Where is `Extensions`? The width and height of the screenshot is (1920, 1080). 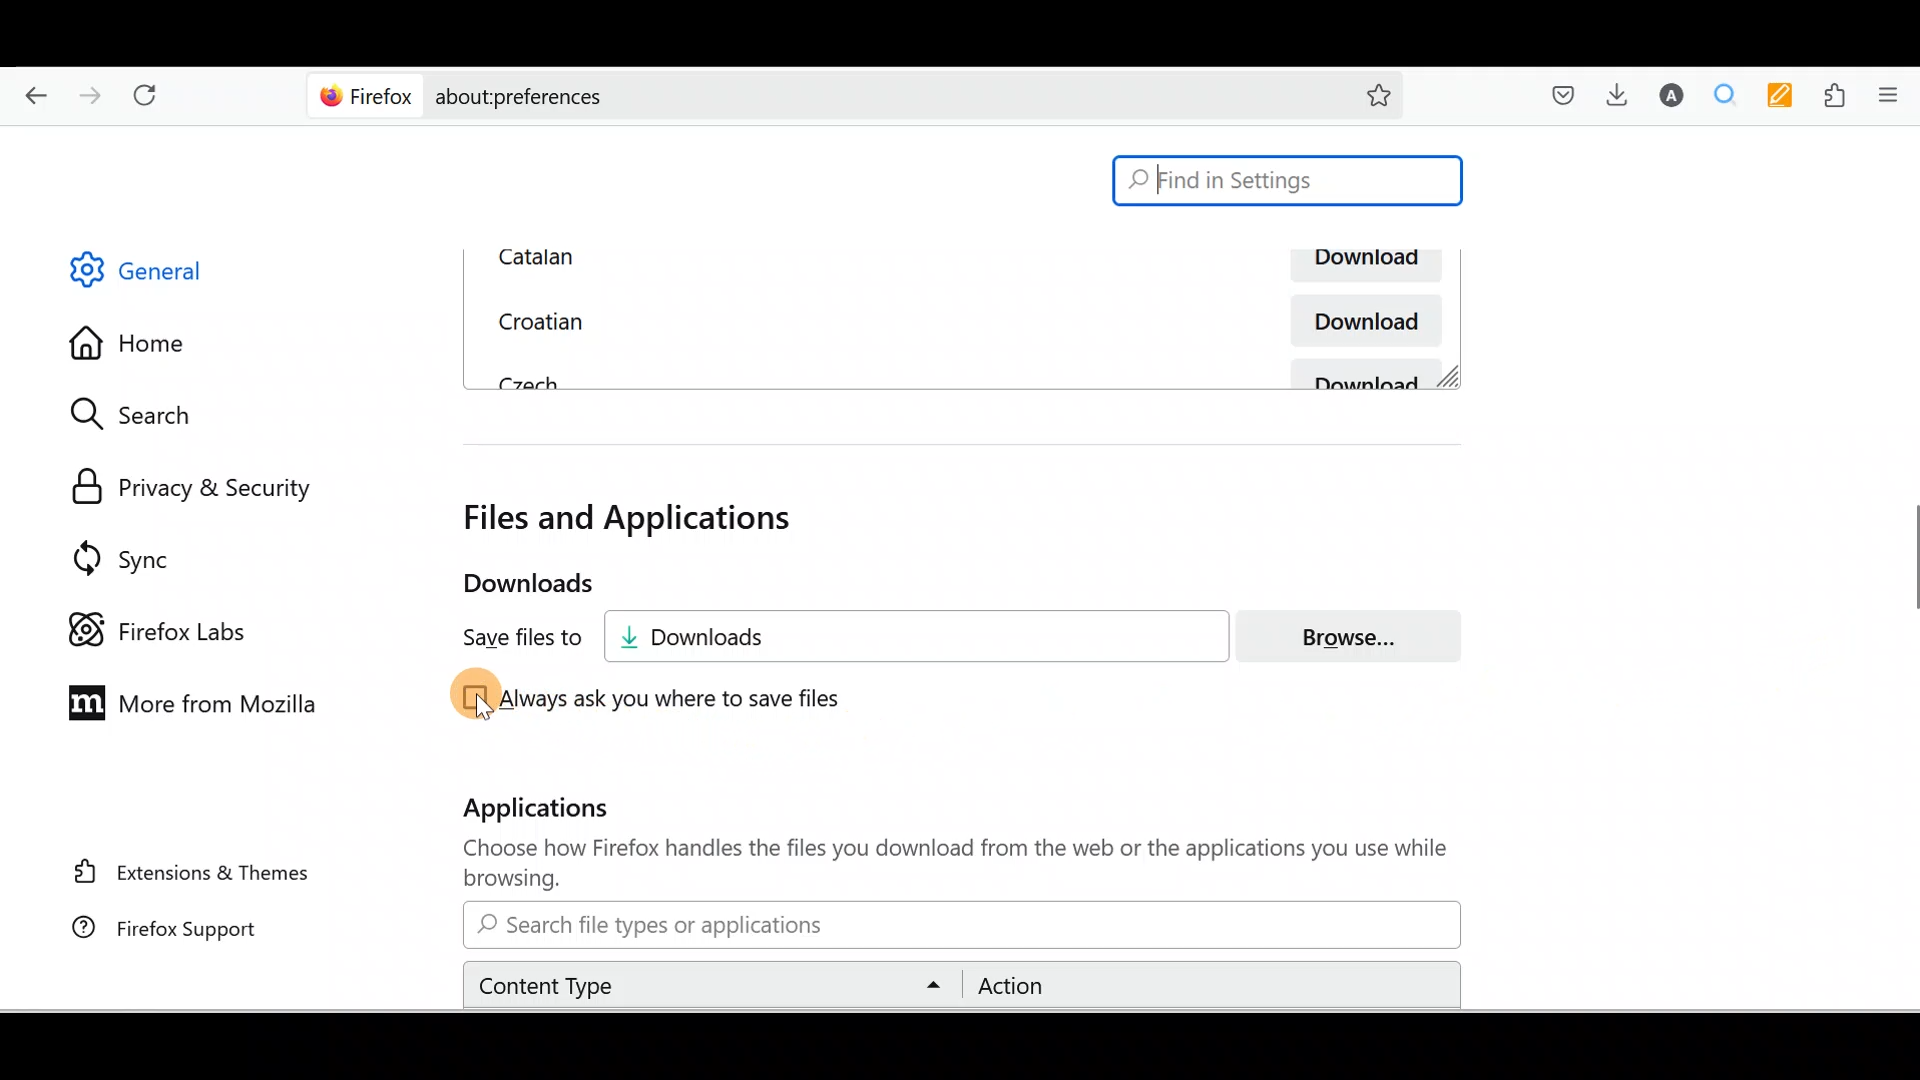 Extensions is located at coordinates (1838, 94).